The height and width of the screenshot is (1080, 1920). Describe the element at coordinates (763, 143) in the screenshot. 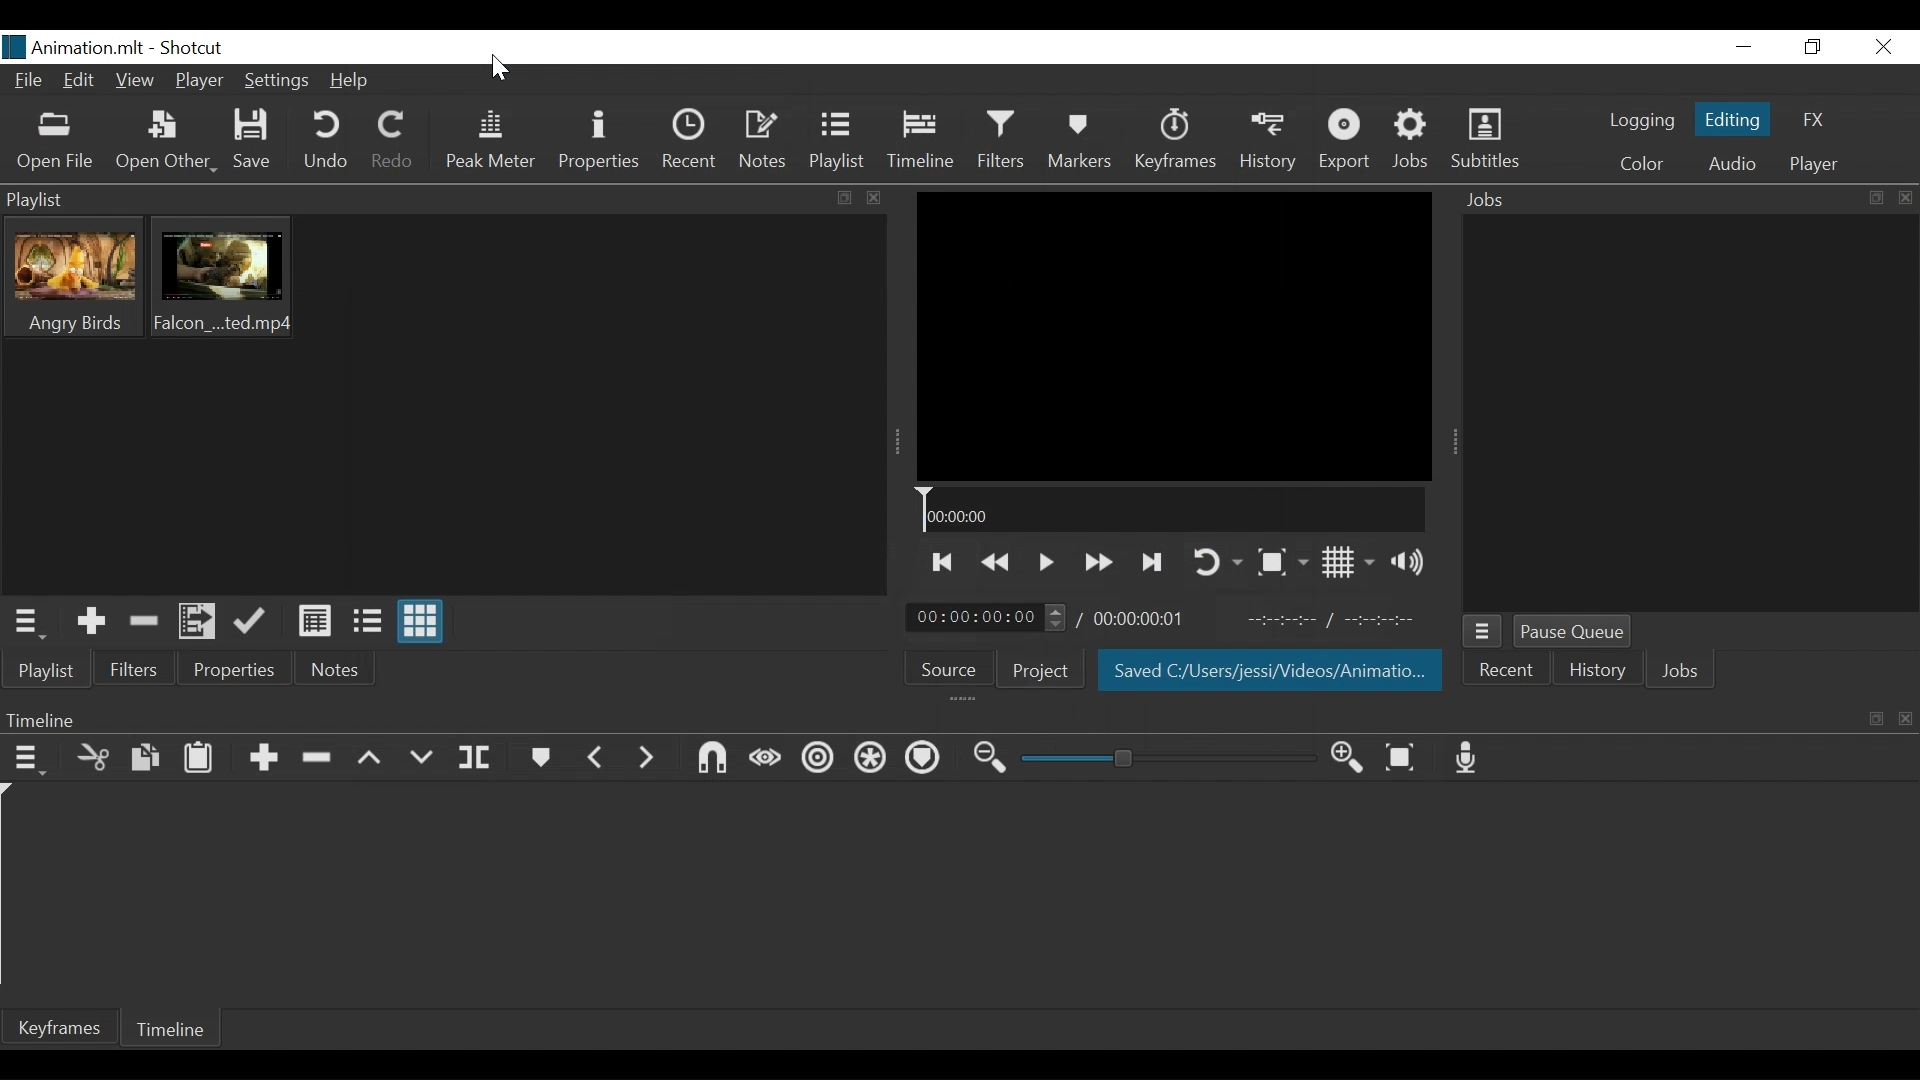

I see `Notes` at that location.